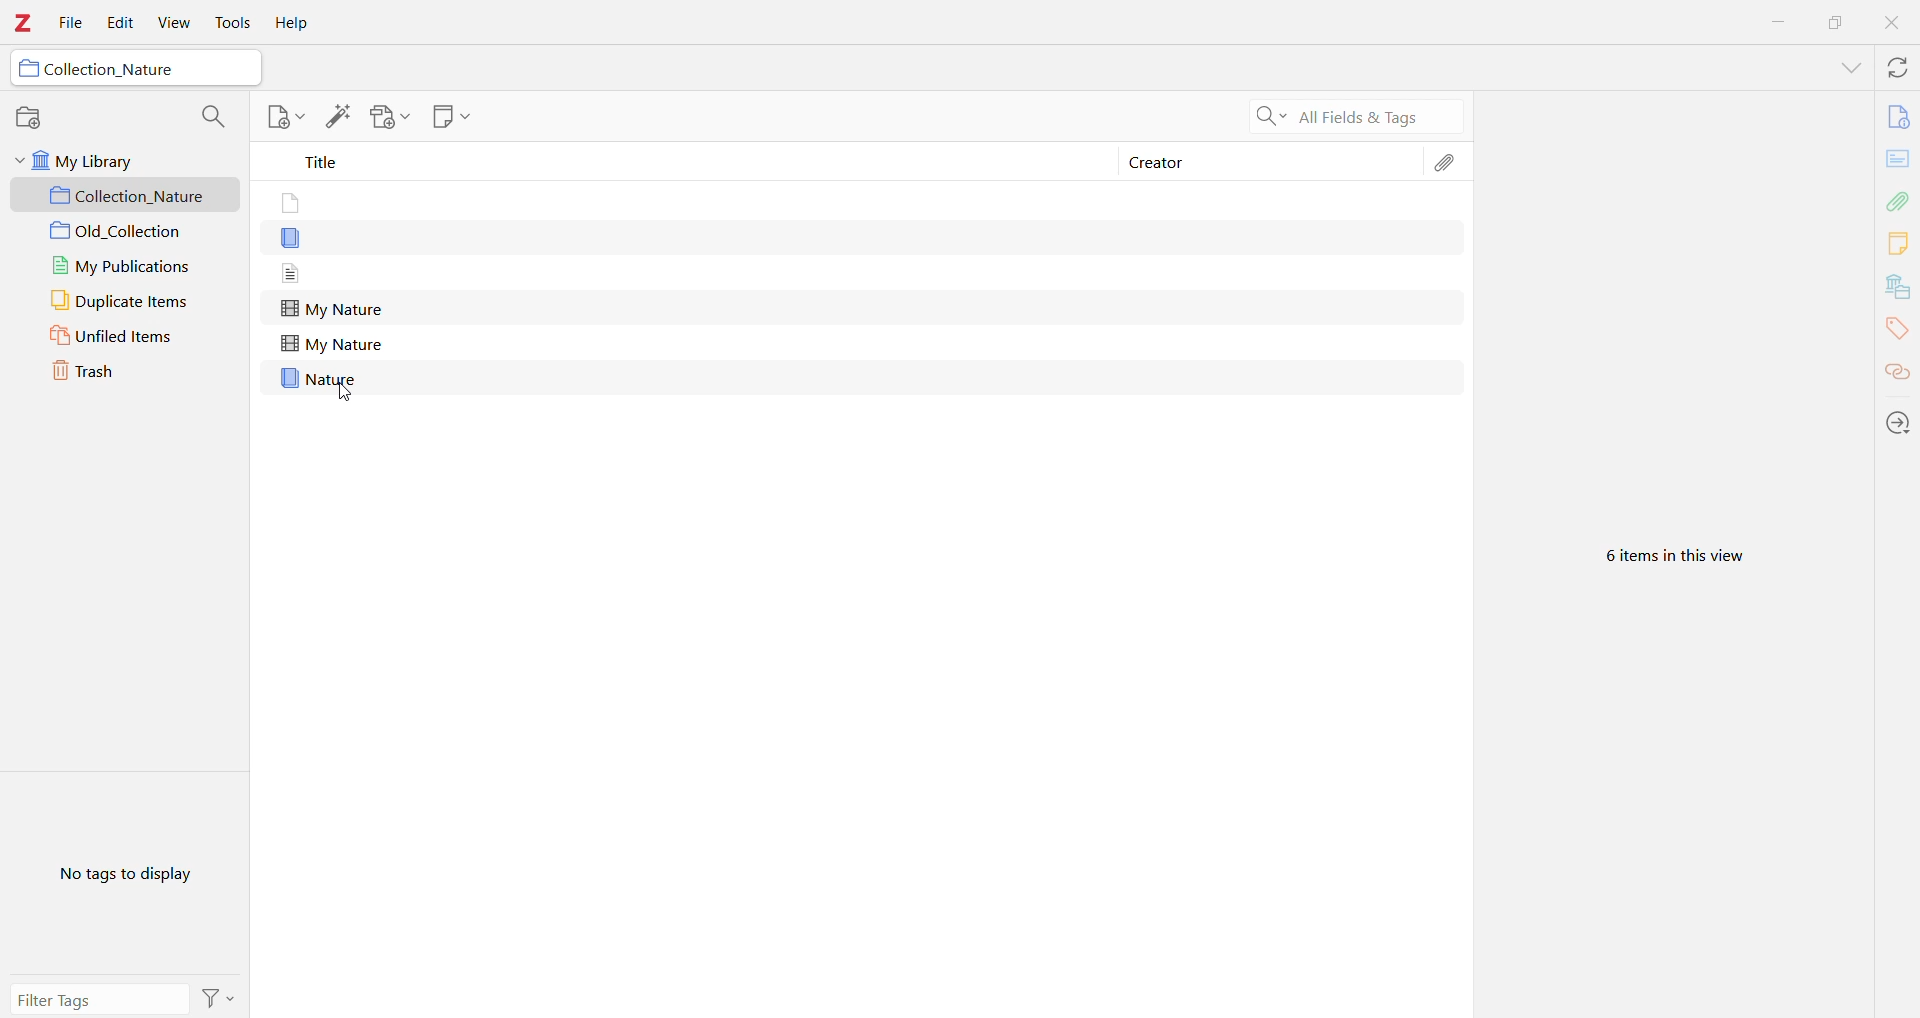 Image resolution: width=1920 pixels, height=1018 pixels. I want to click on New Note, so click(449, 116).